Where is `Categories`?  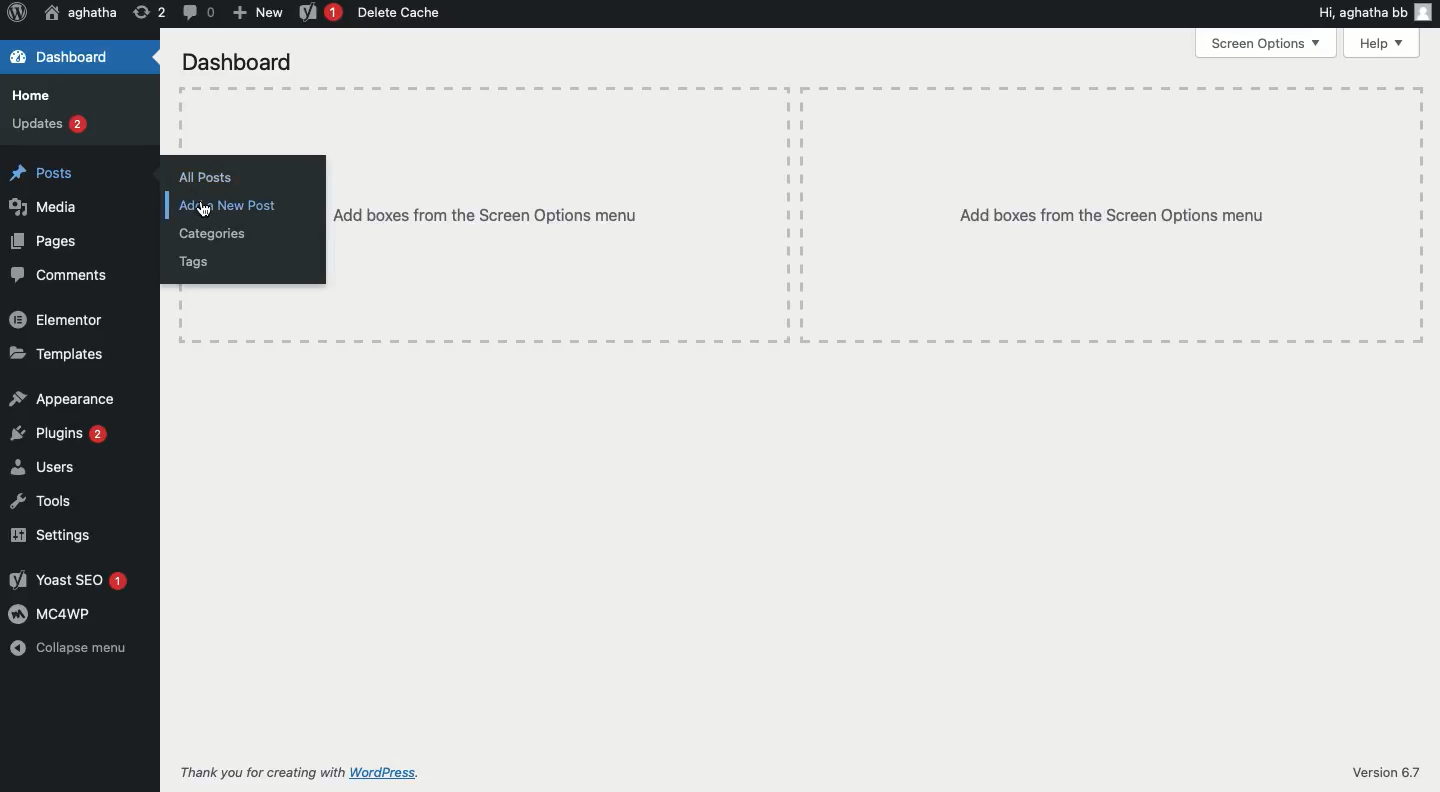 Categories is located at coordinates (212, 234).